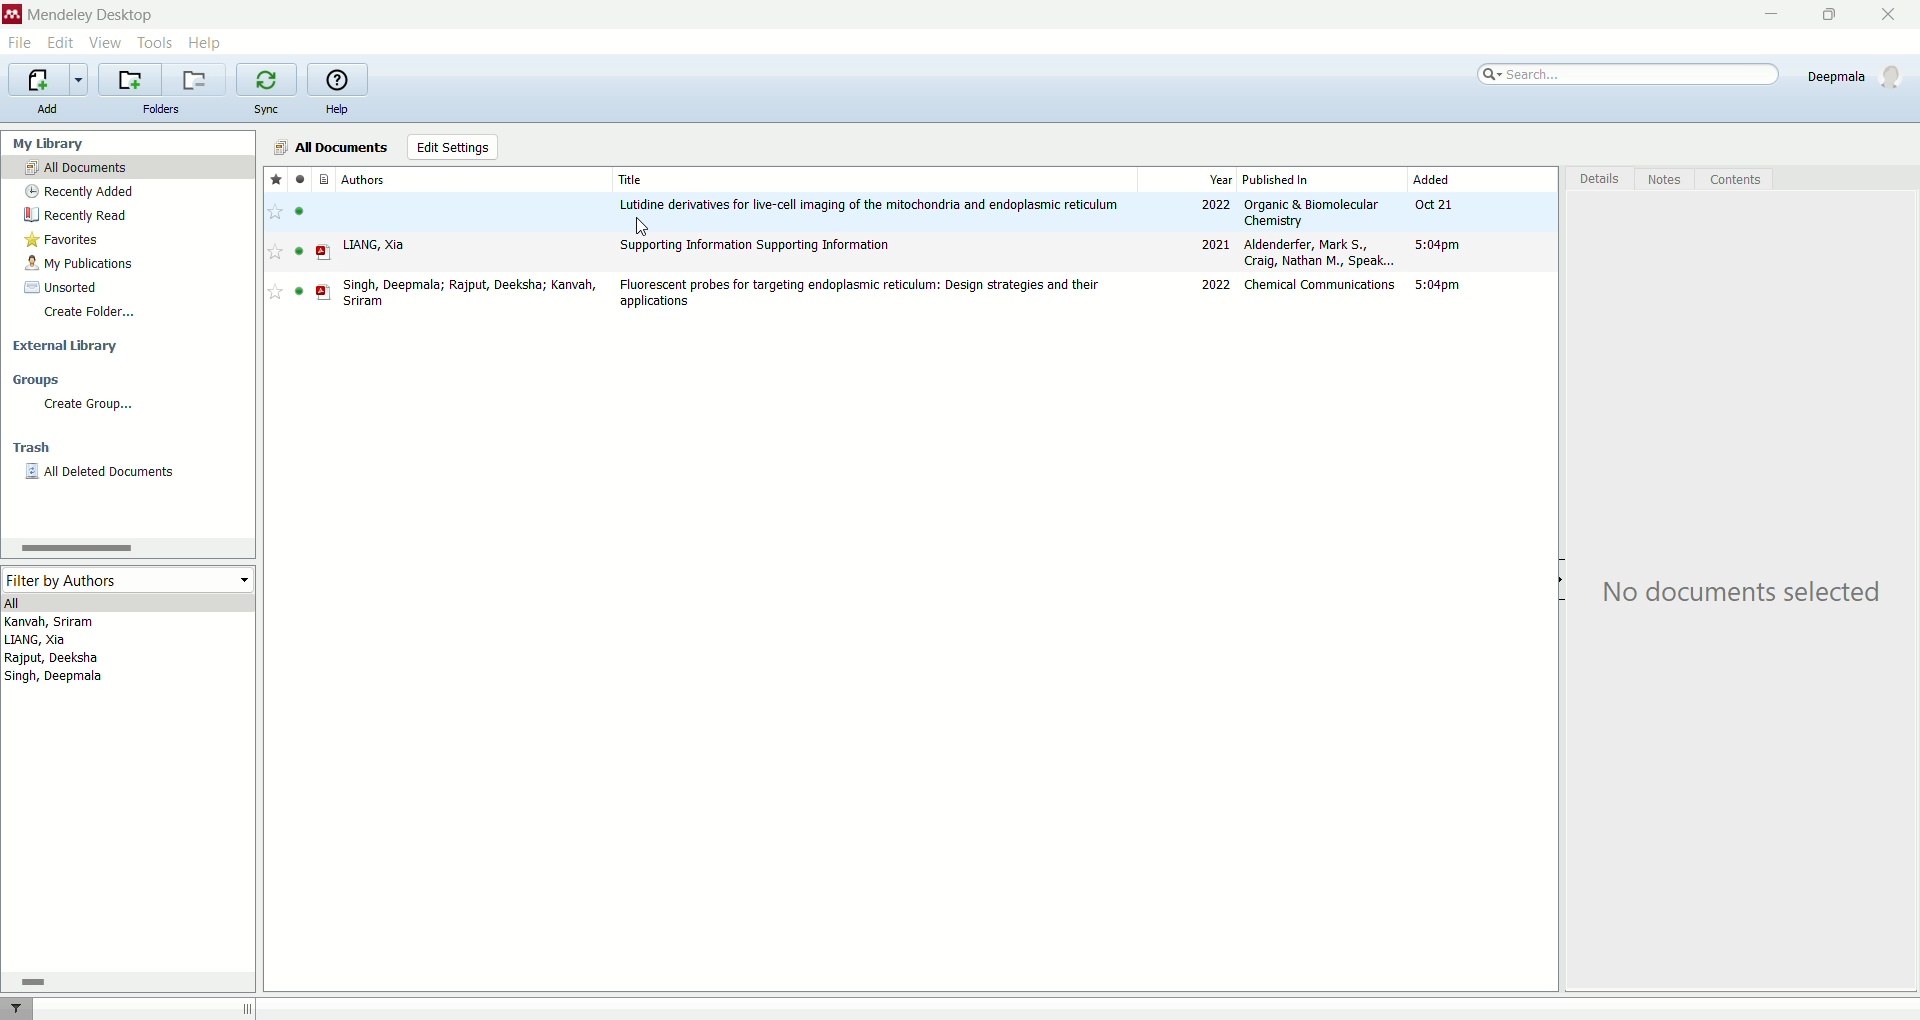  Describe the element at coordinates (1895, 14) in the screenshot. I see `close` at that location.